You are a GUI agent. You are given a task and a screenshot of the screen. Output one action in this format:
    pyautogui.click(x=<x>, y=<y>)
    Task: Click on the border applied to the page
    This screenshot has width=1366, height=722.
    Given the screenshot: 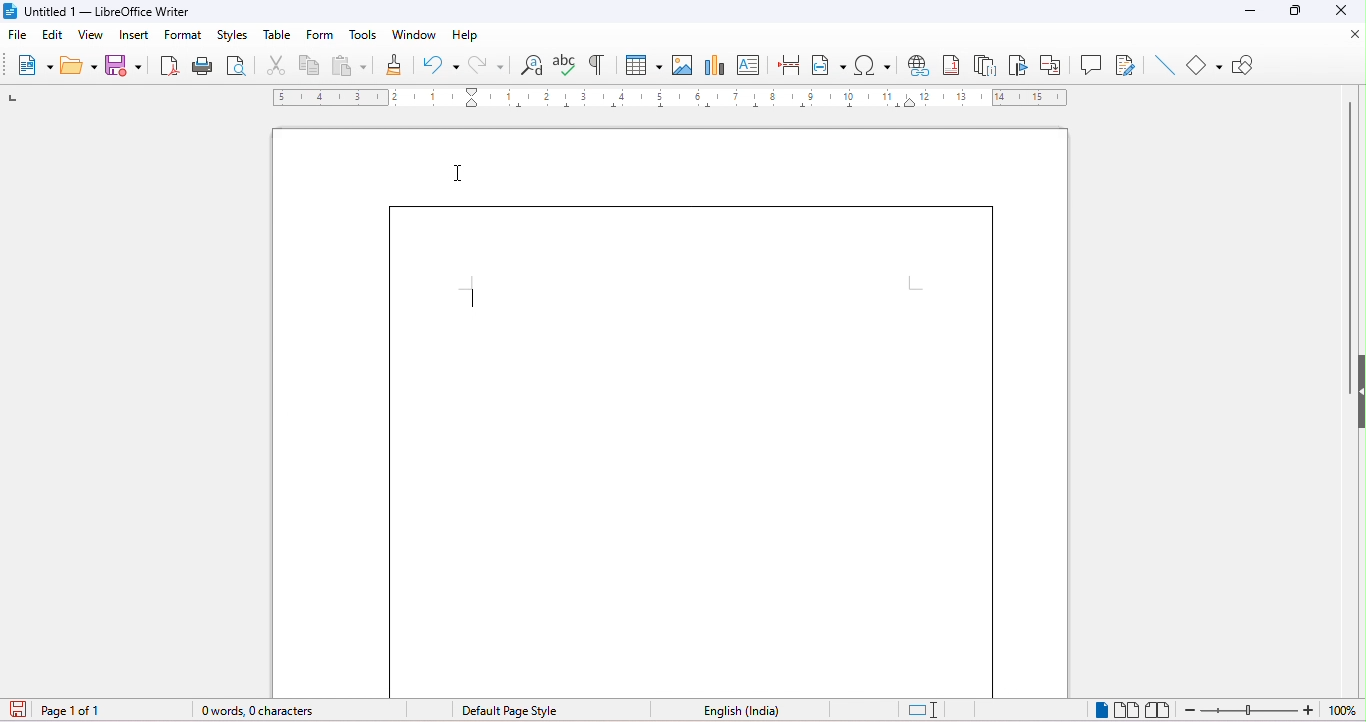 What is the action you would take?
    pyautogui.click(x=672, y=448)
    